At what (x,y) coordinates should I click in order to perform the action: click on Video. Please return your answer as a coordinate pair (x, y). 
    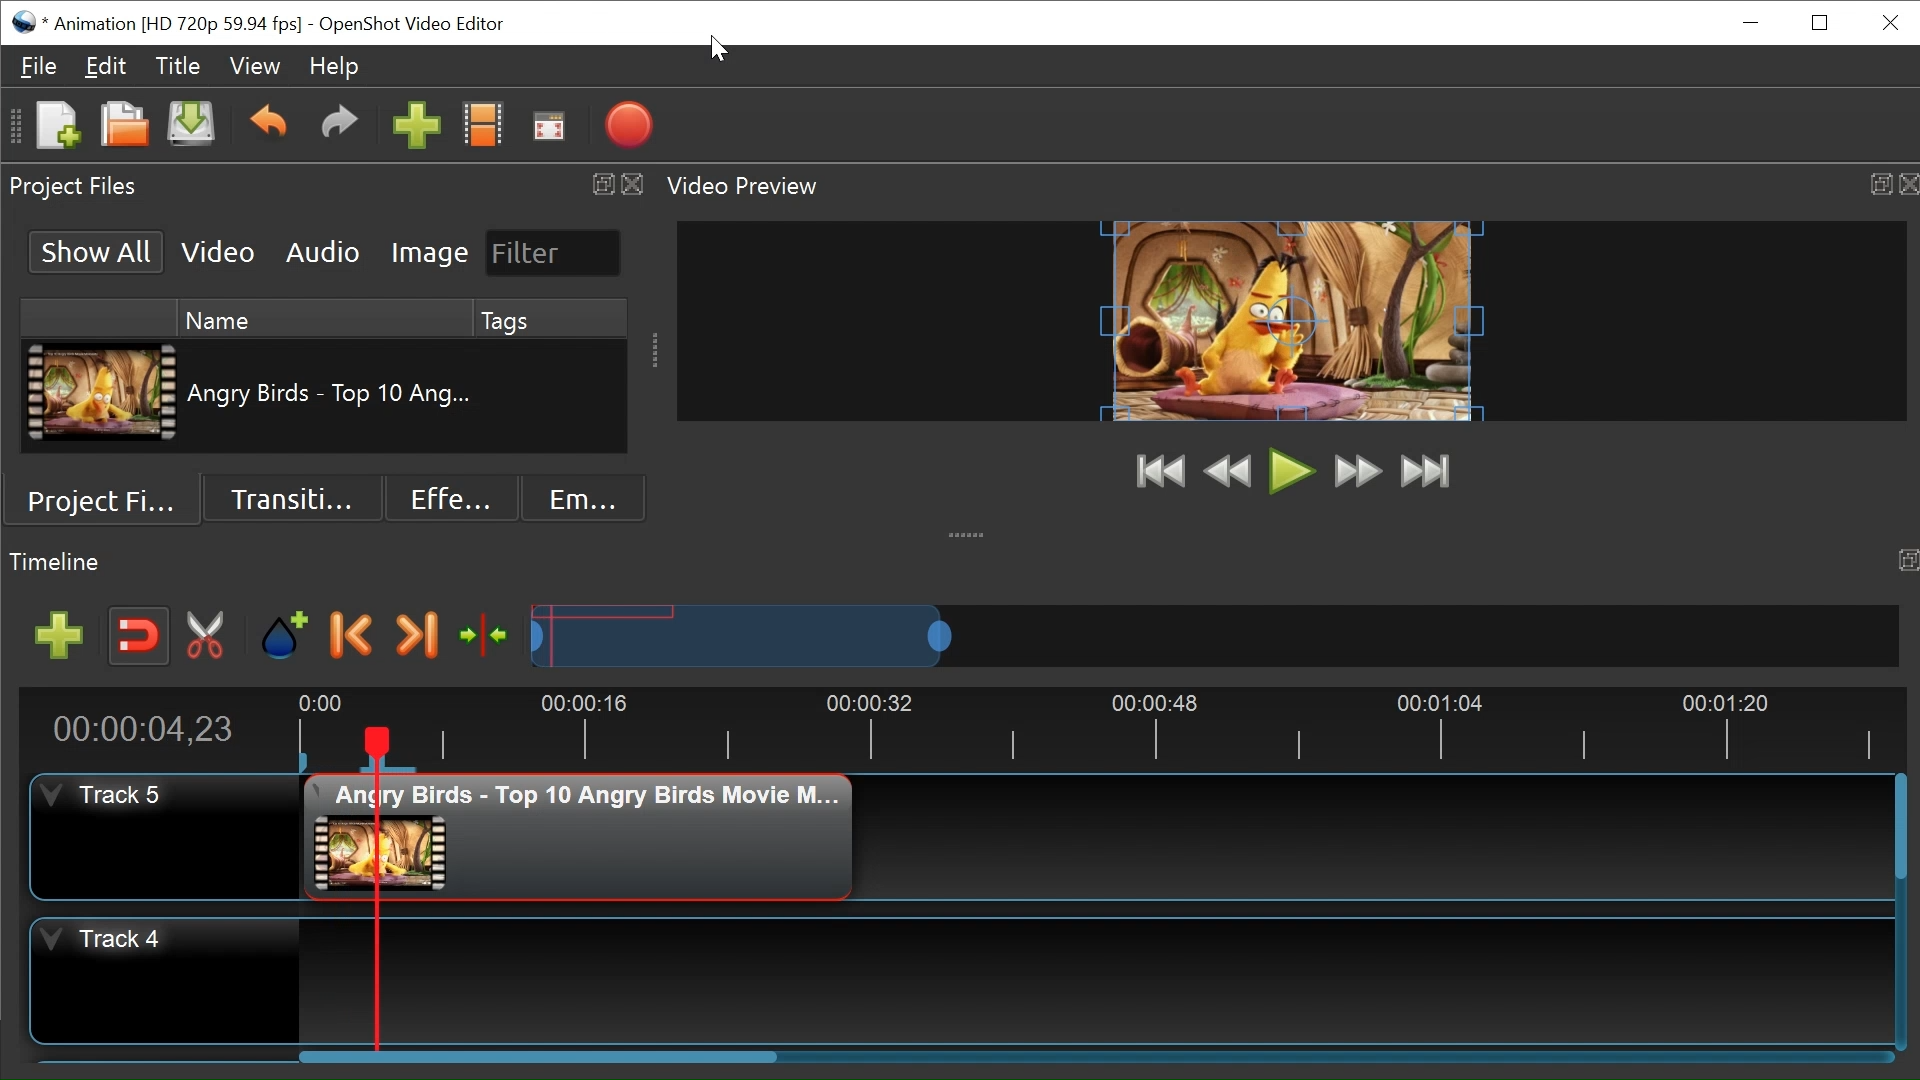
    Looking at the image, I should click on (218, 251).